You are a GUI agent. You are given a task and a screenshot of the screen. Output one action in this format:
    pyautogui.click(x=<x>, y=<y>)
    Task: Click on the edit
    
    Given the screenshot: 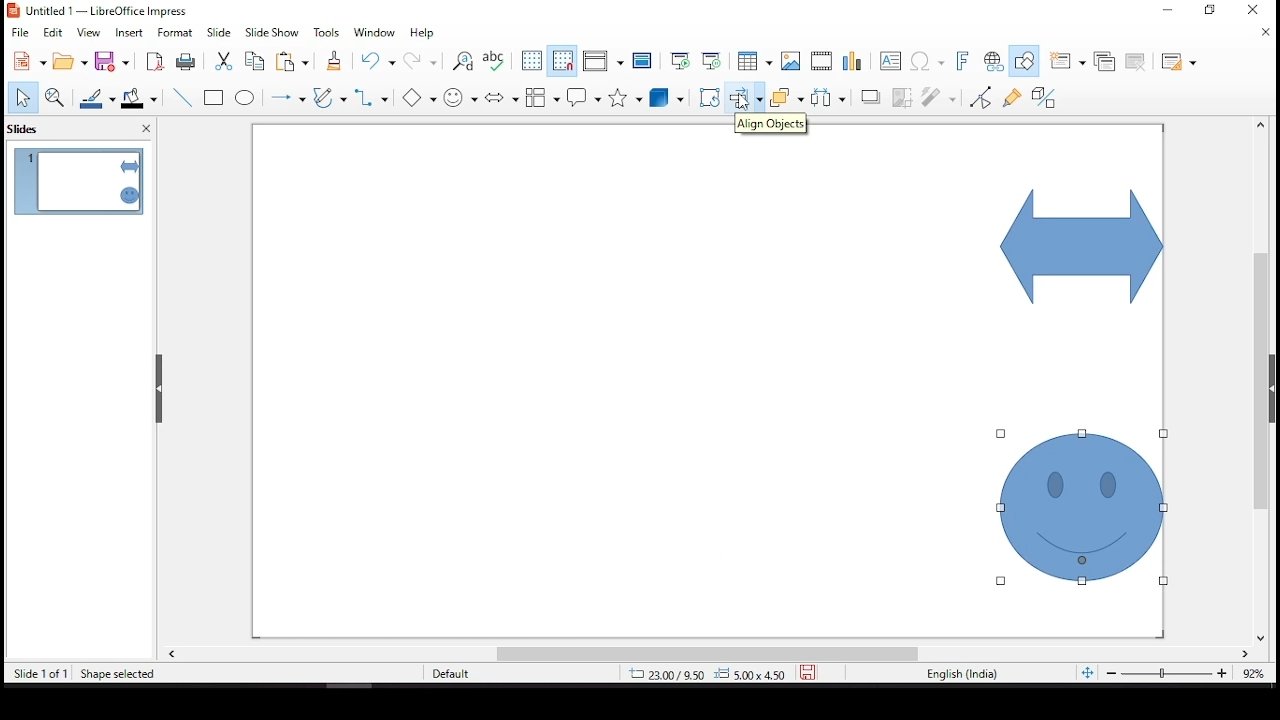 What is the action you would take?
    pyautogui.click(x=53, y=31)
    